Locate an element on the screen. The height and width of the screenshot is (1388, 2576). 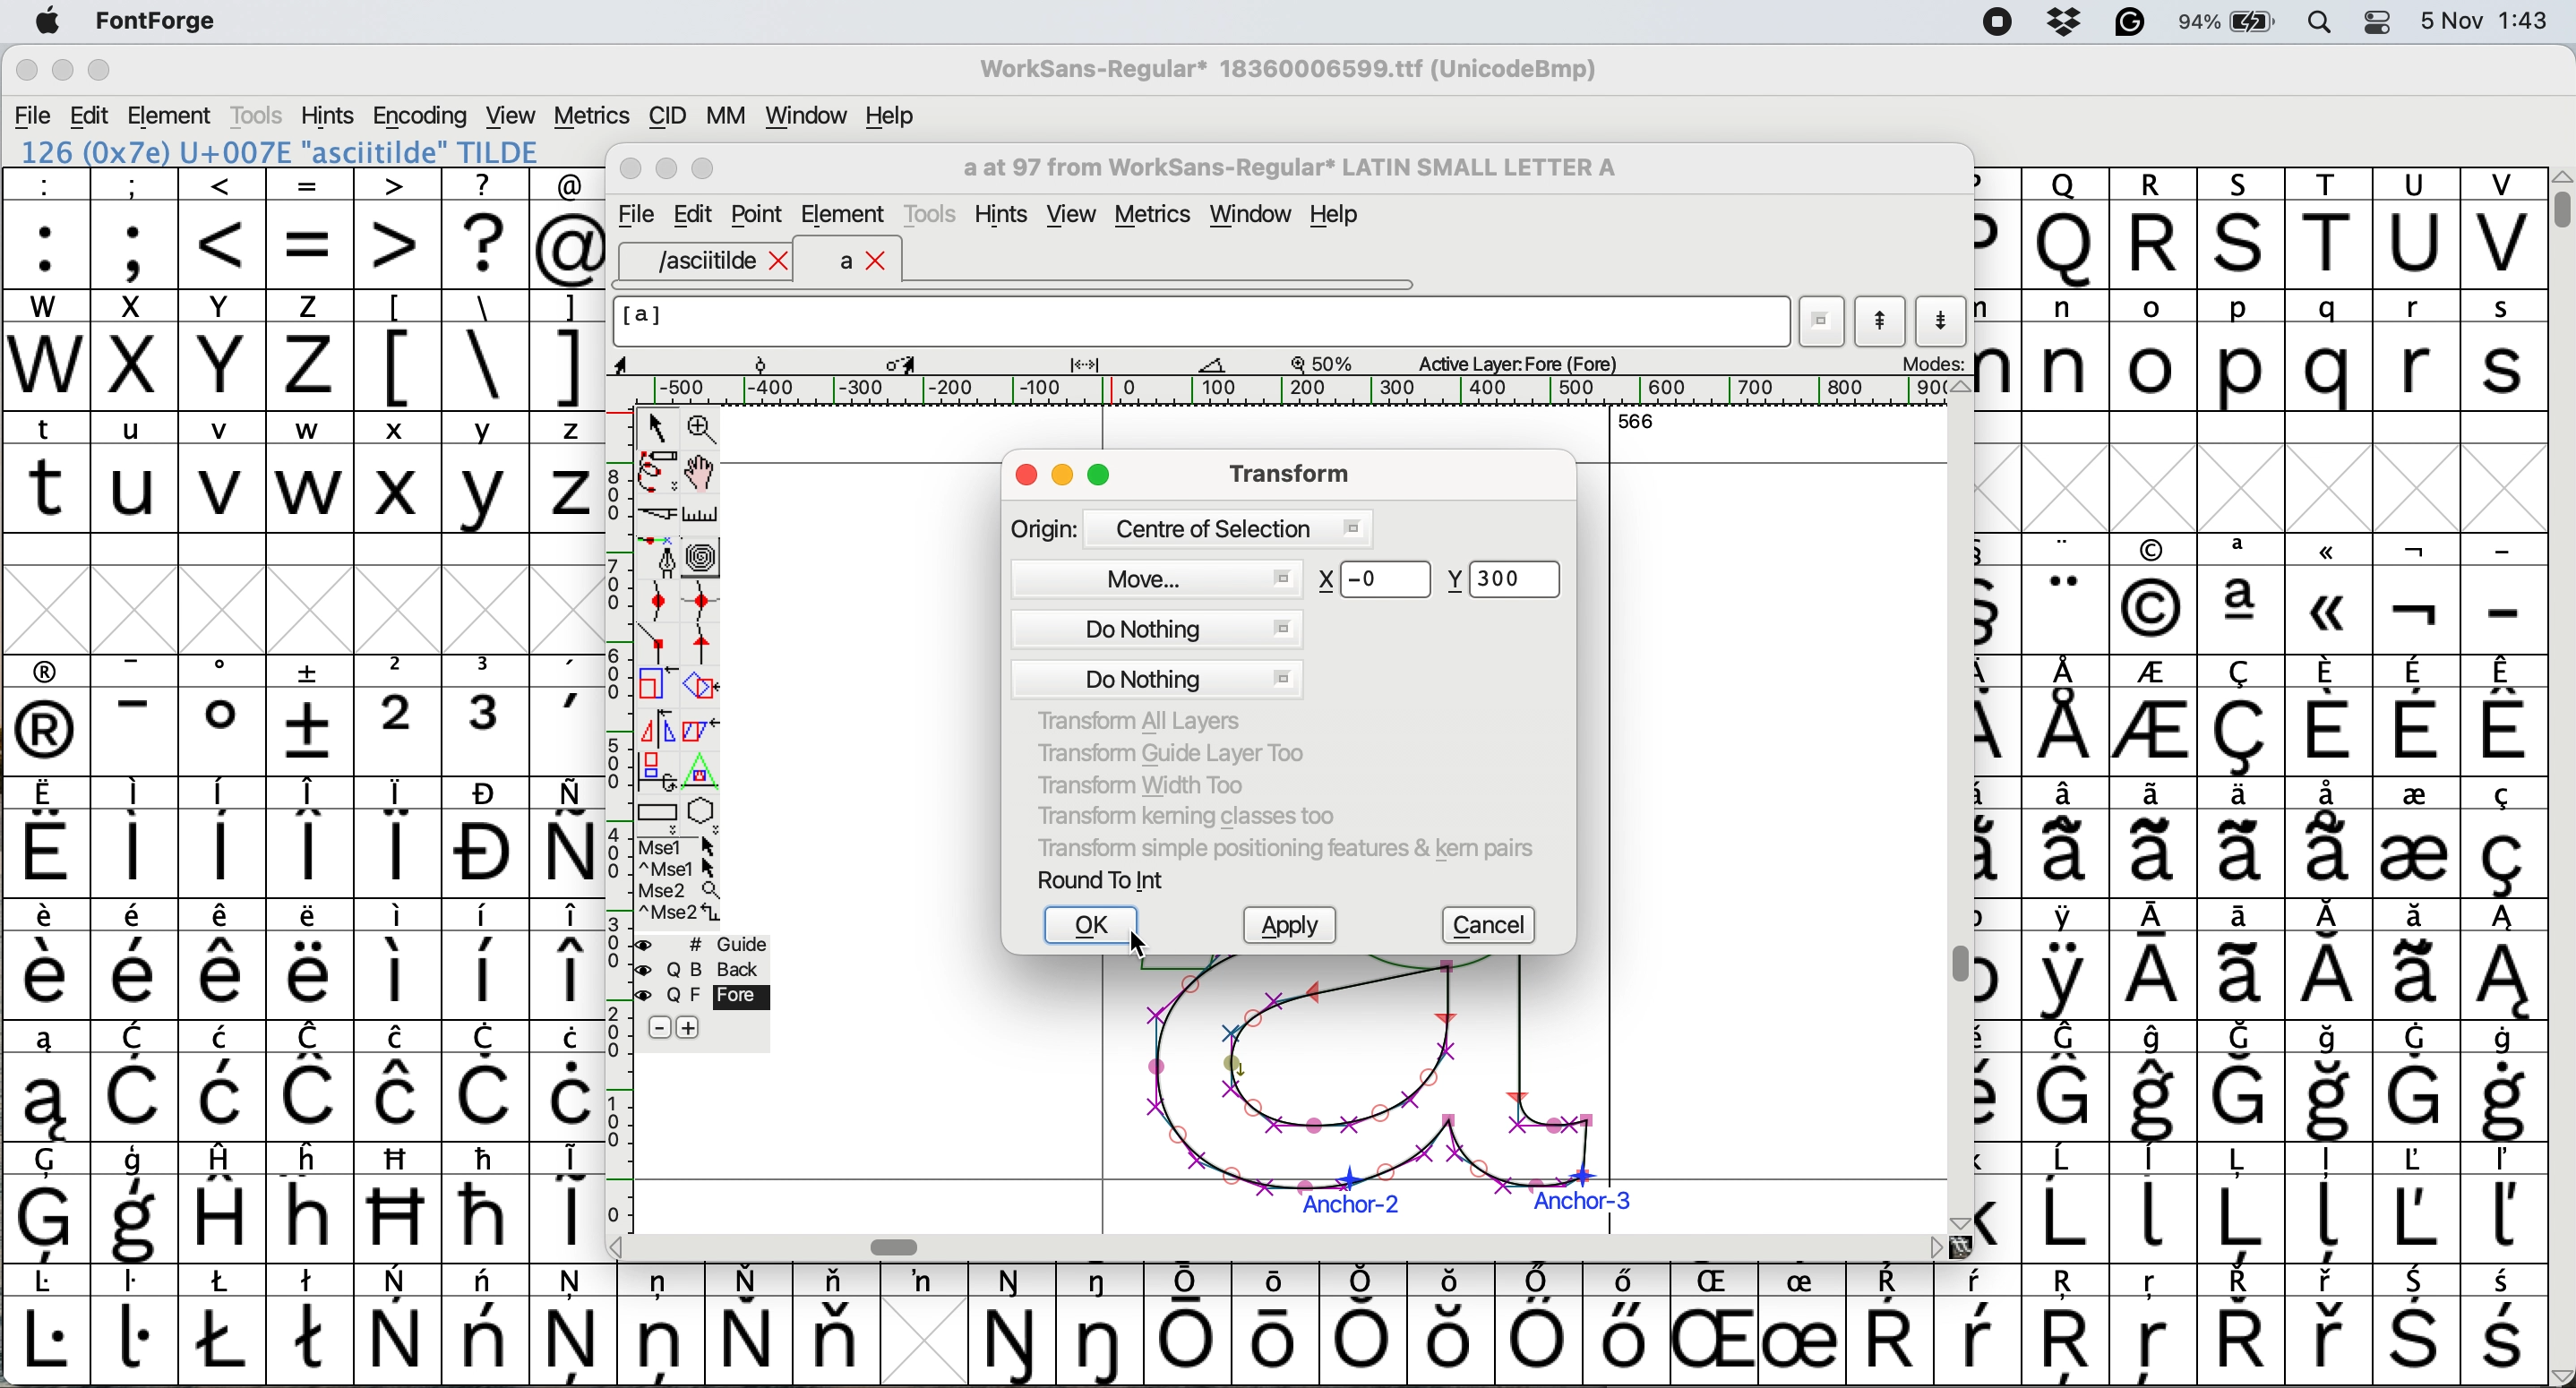
symbol is located at coordinates (2067, 1081).